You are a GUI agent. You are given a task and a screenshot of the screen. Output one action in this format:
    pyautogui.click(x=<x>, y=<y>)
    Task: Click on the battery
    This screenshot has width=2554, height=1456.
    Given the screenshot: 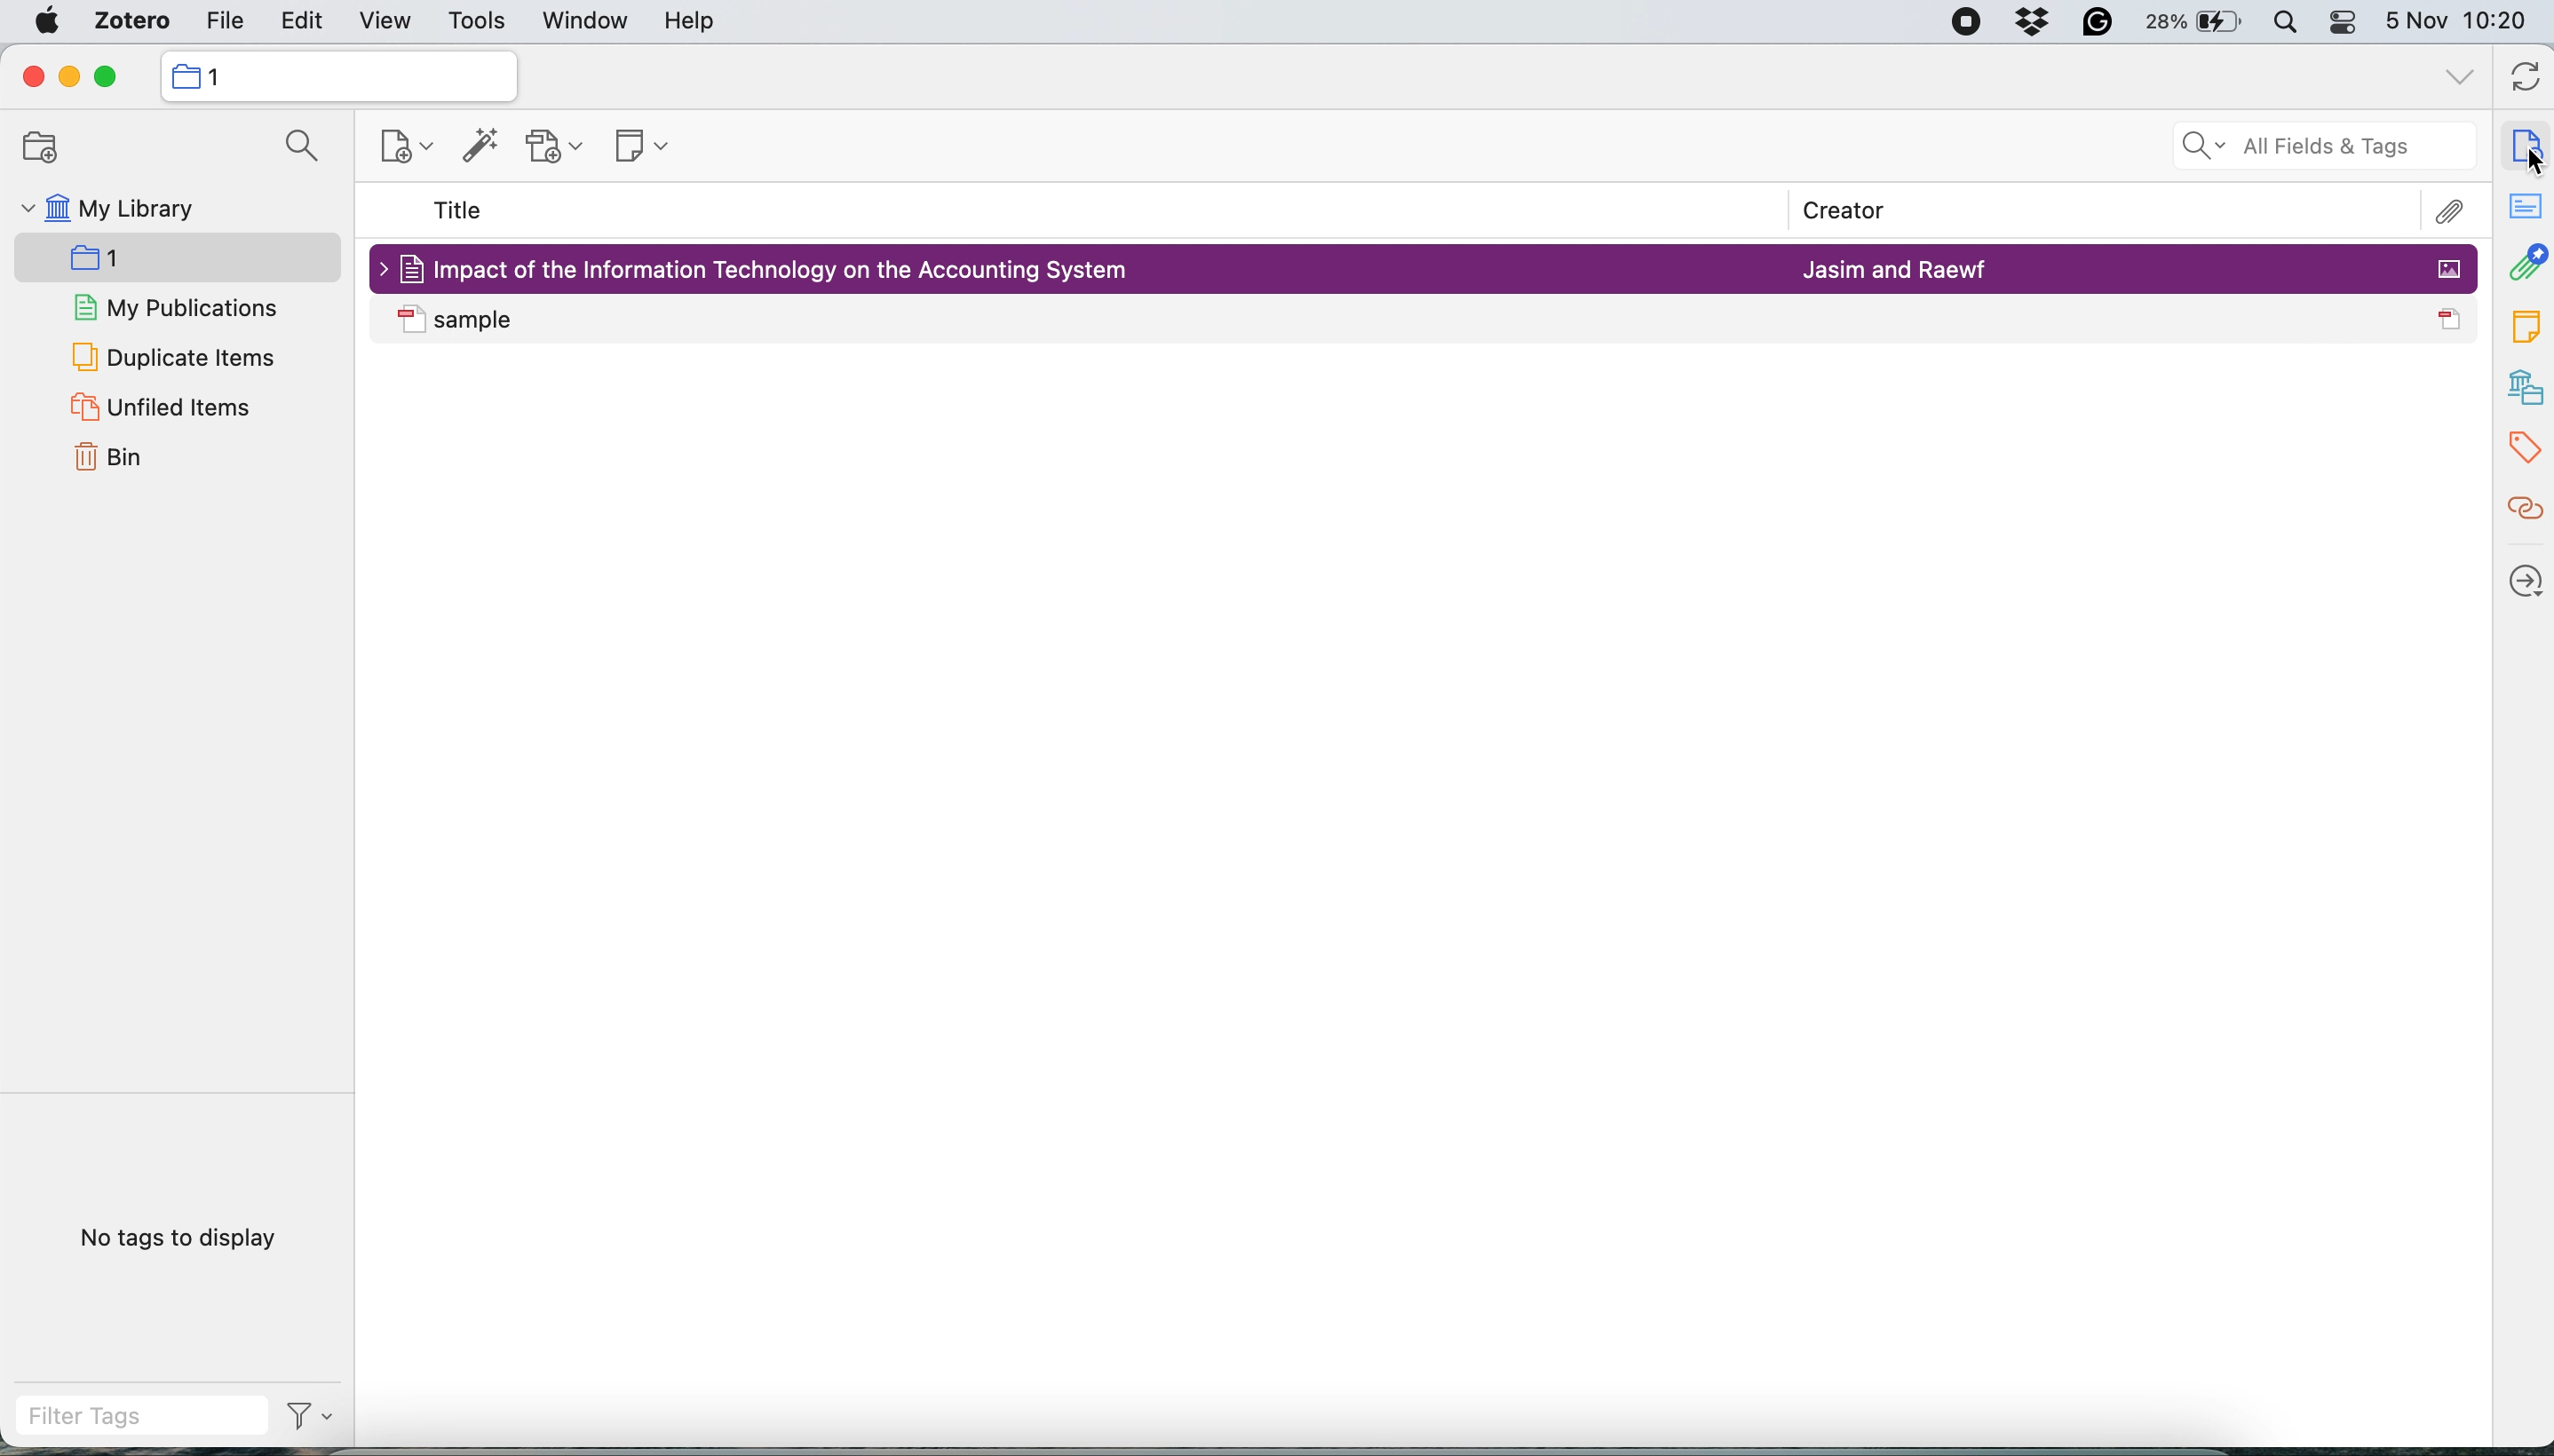 What is the action you would take?
    pyautogui.click(x=2197, y=23)
    